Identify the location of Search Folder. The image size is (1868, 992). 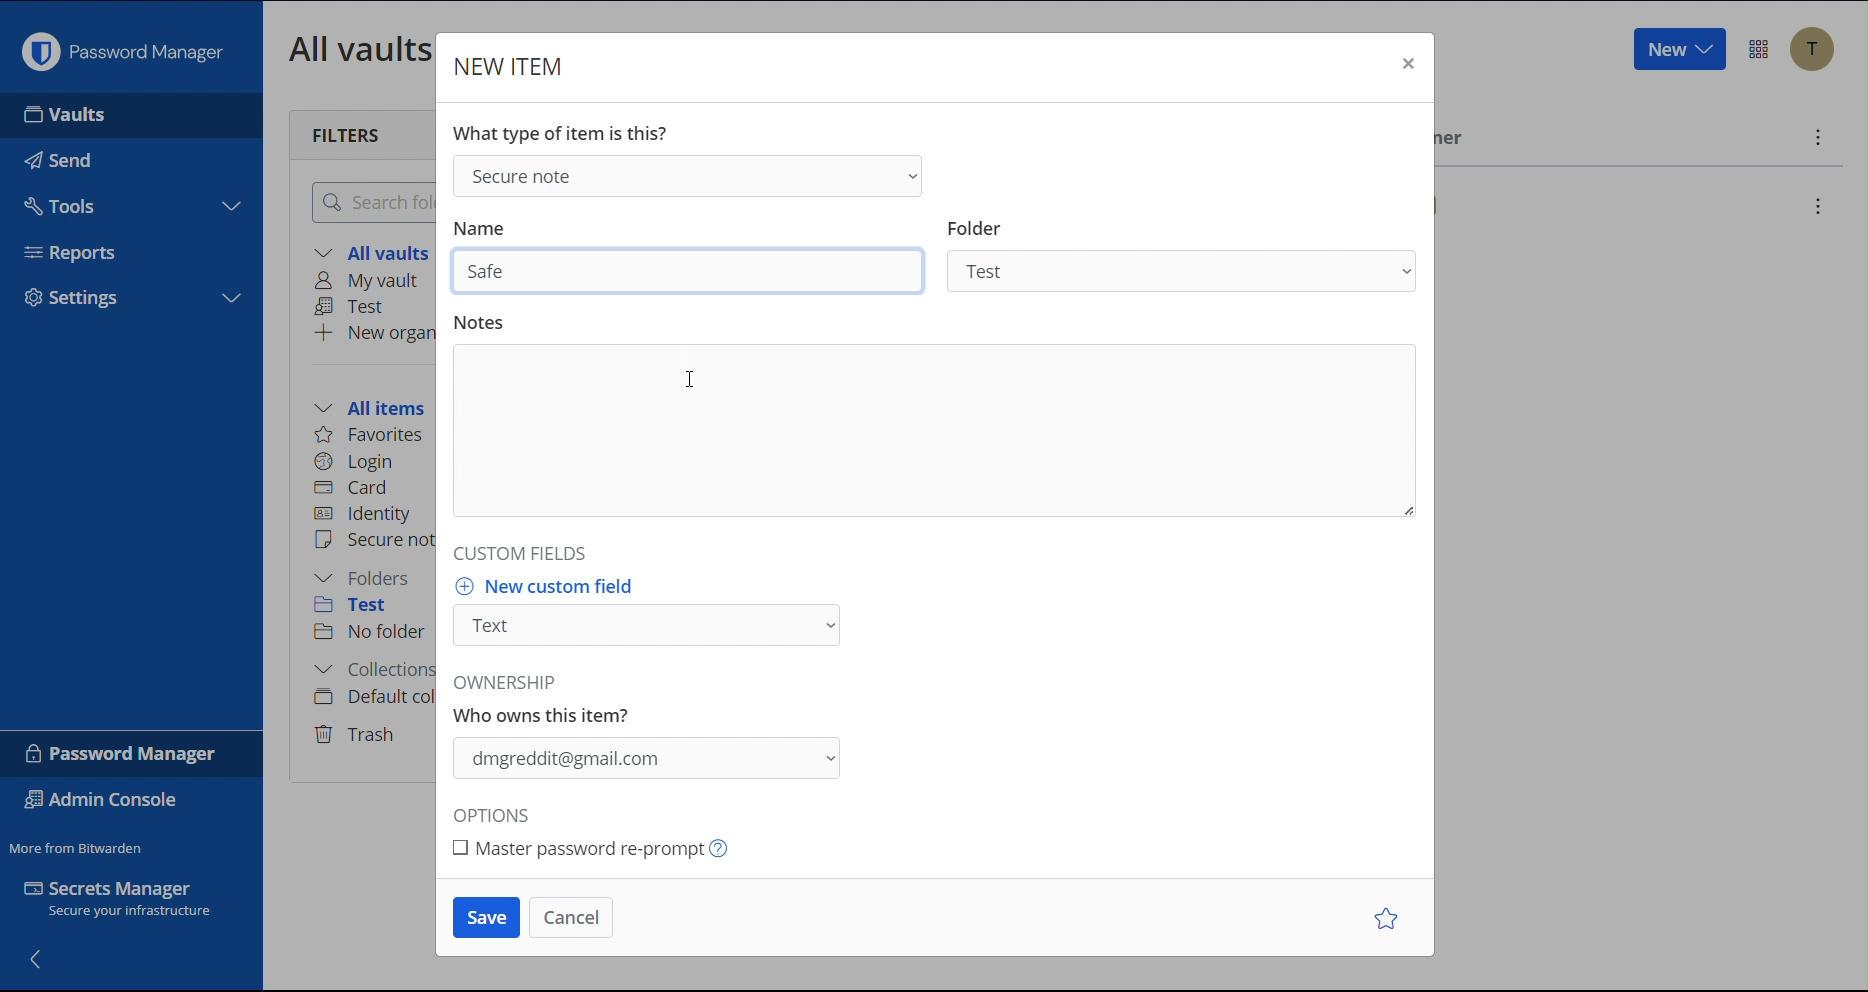
(368, 201).